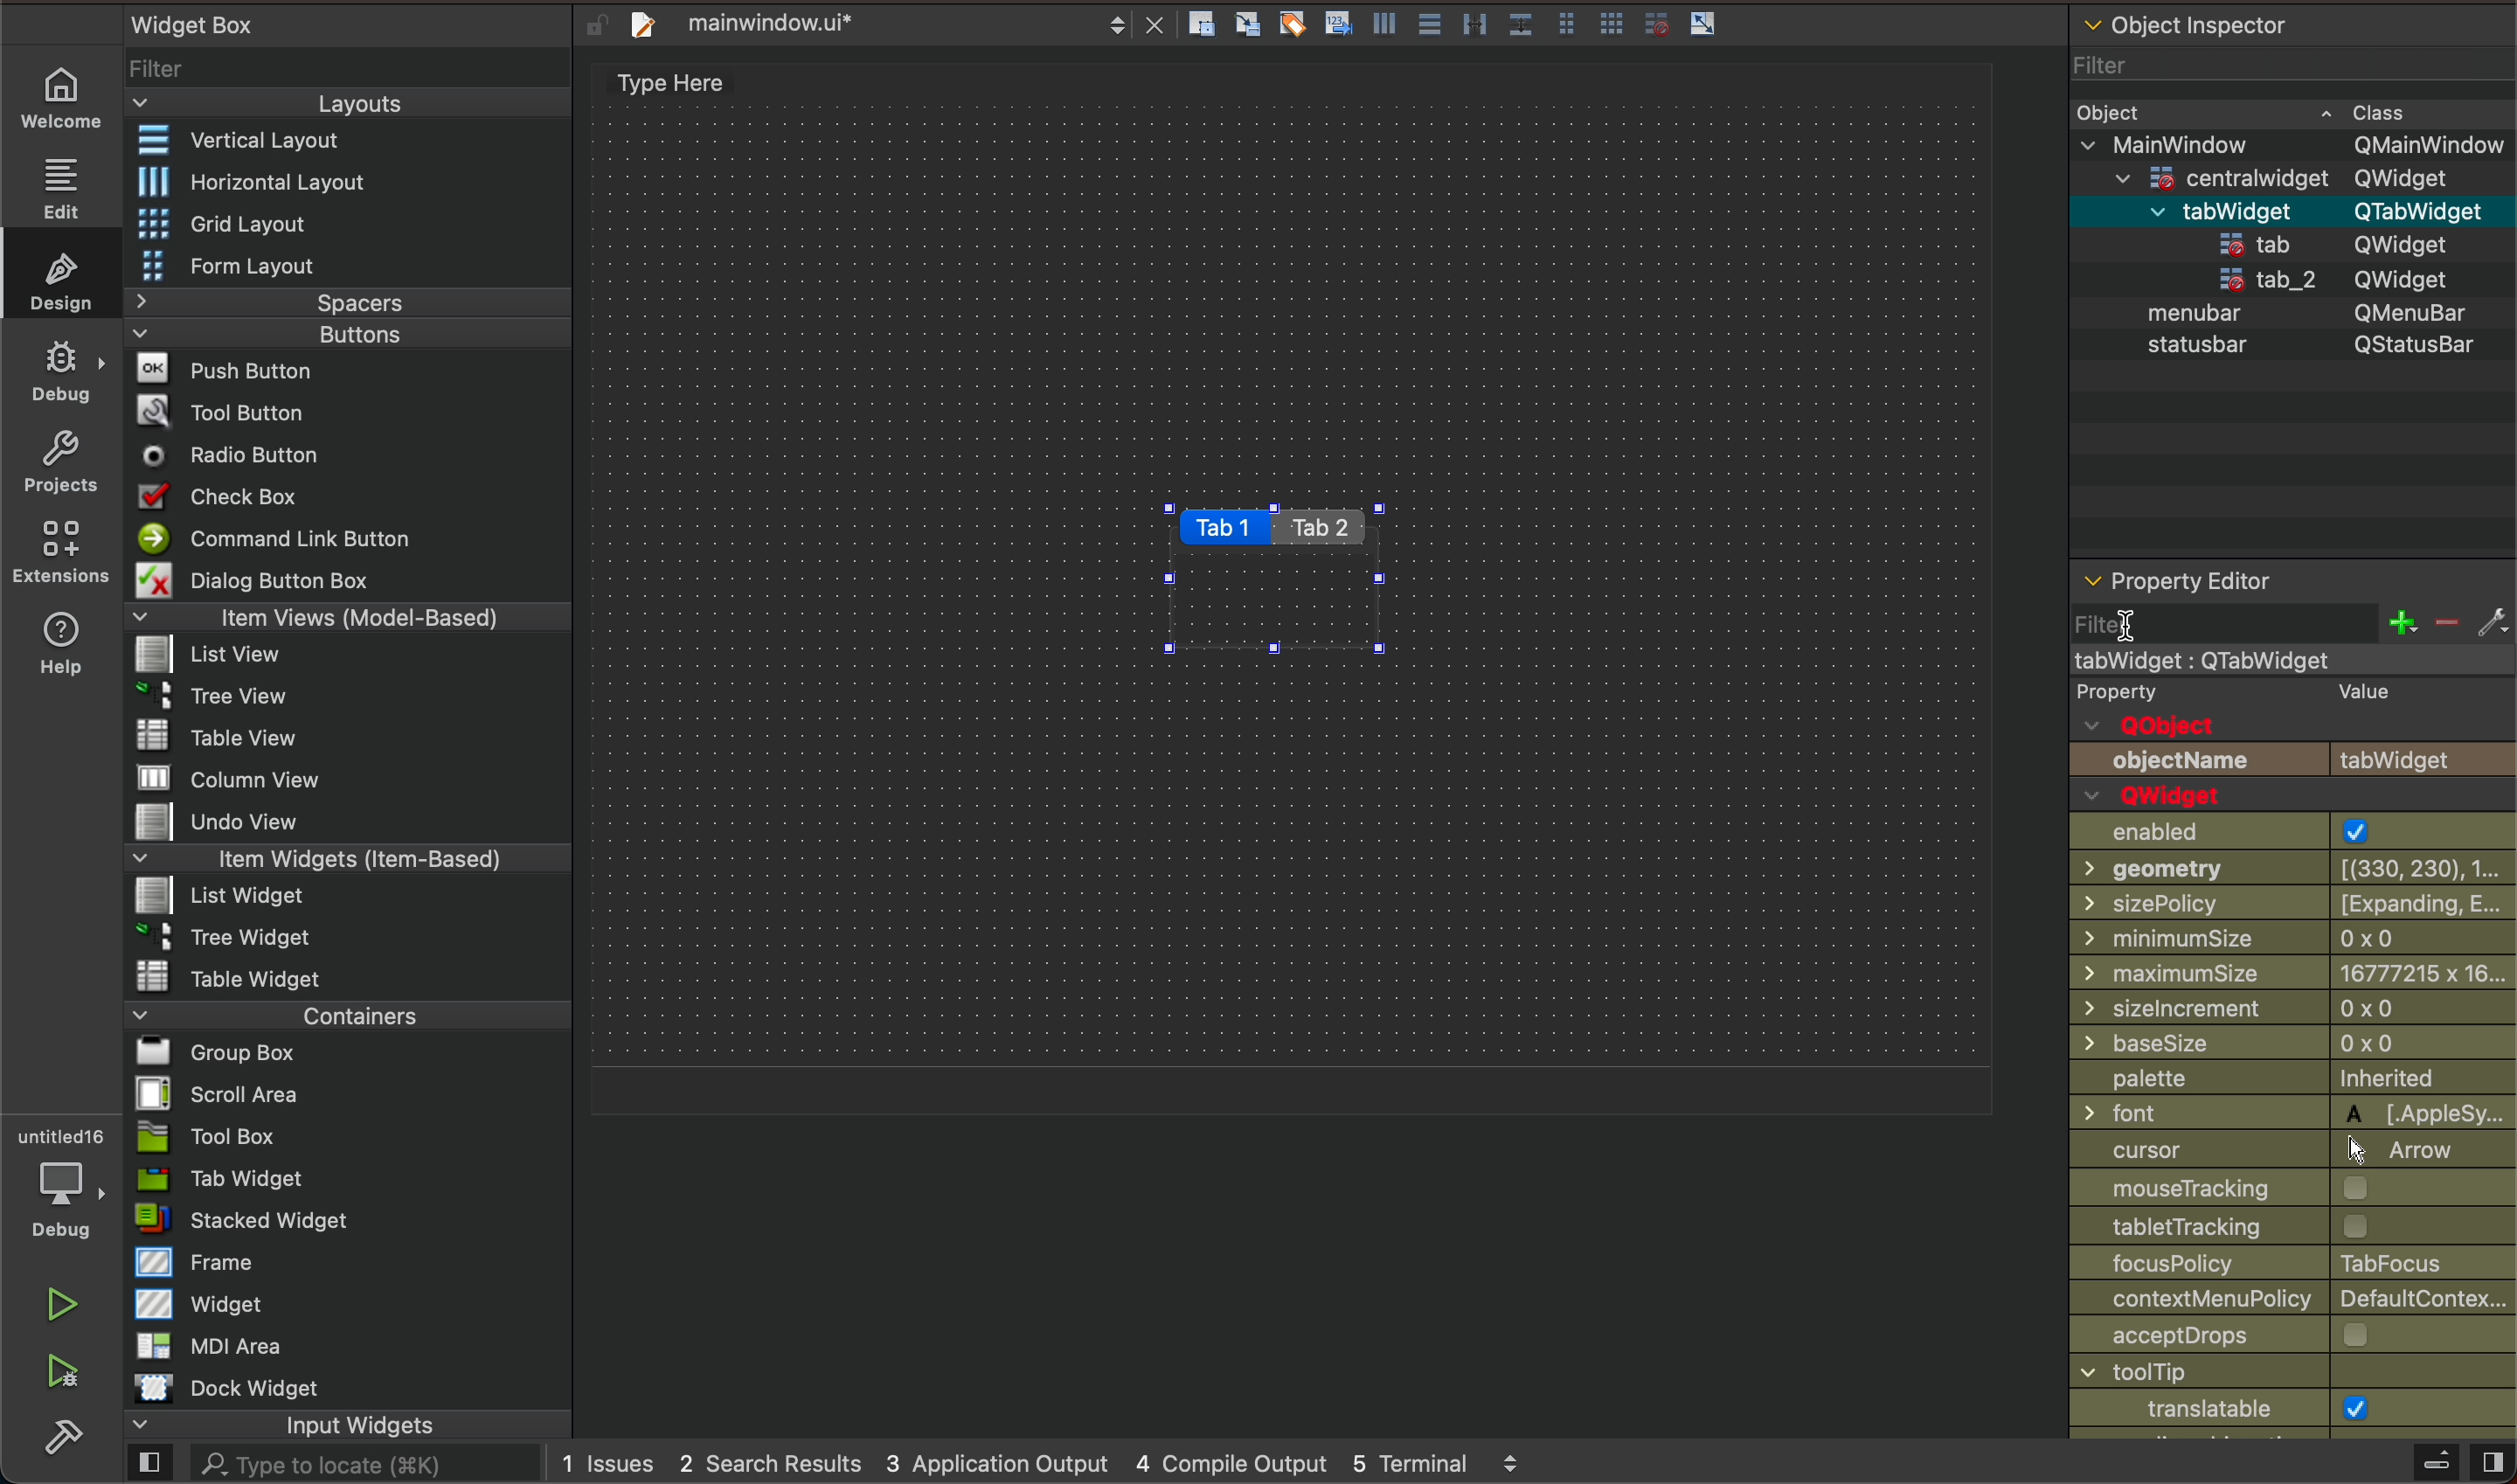  I want to click on  Command Link Button, so click(273, 537).